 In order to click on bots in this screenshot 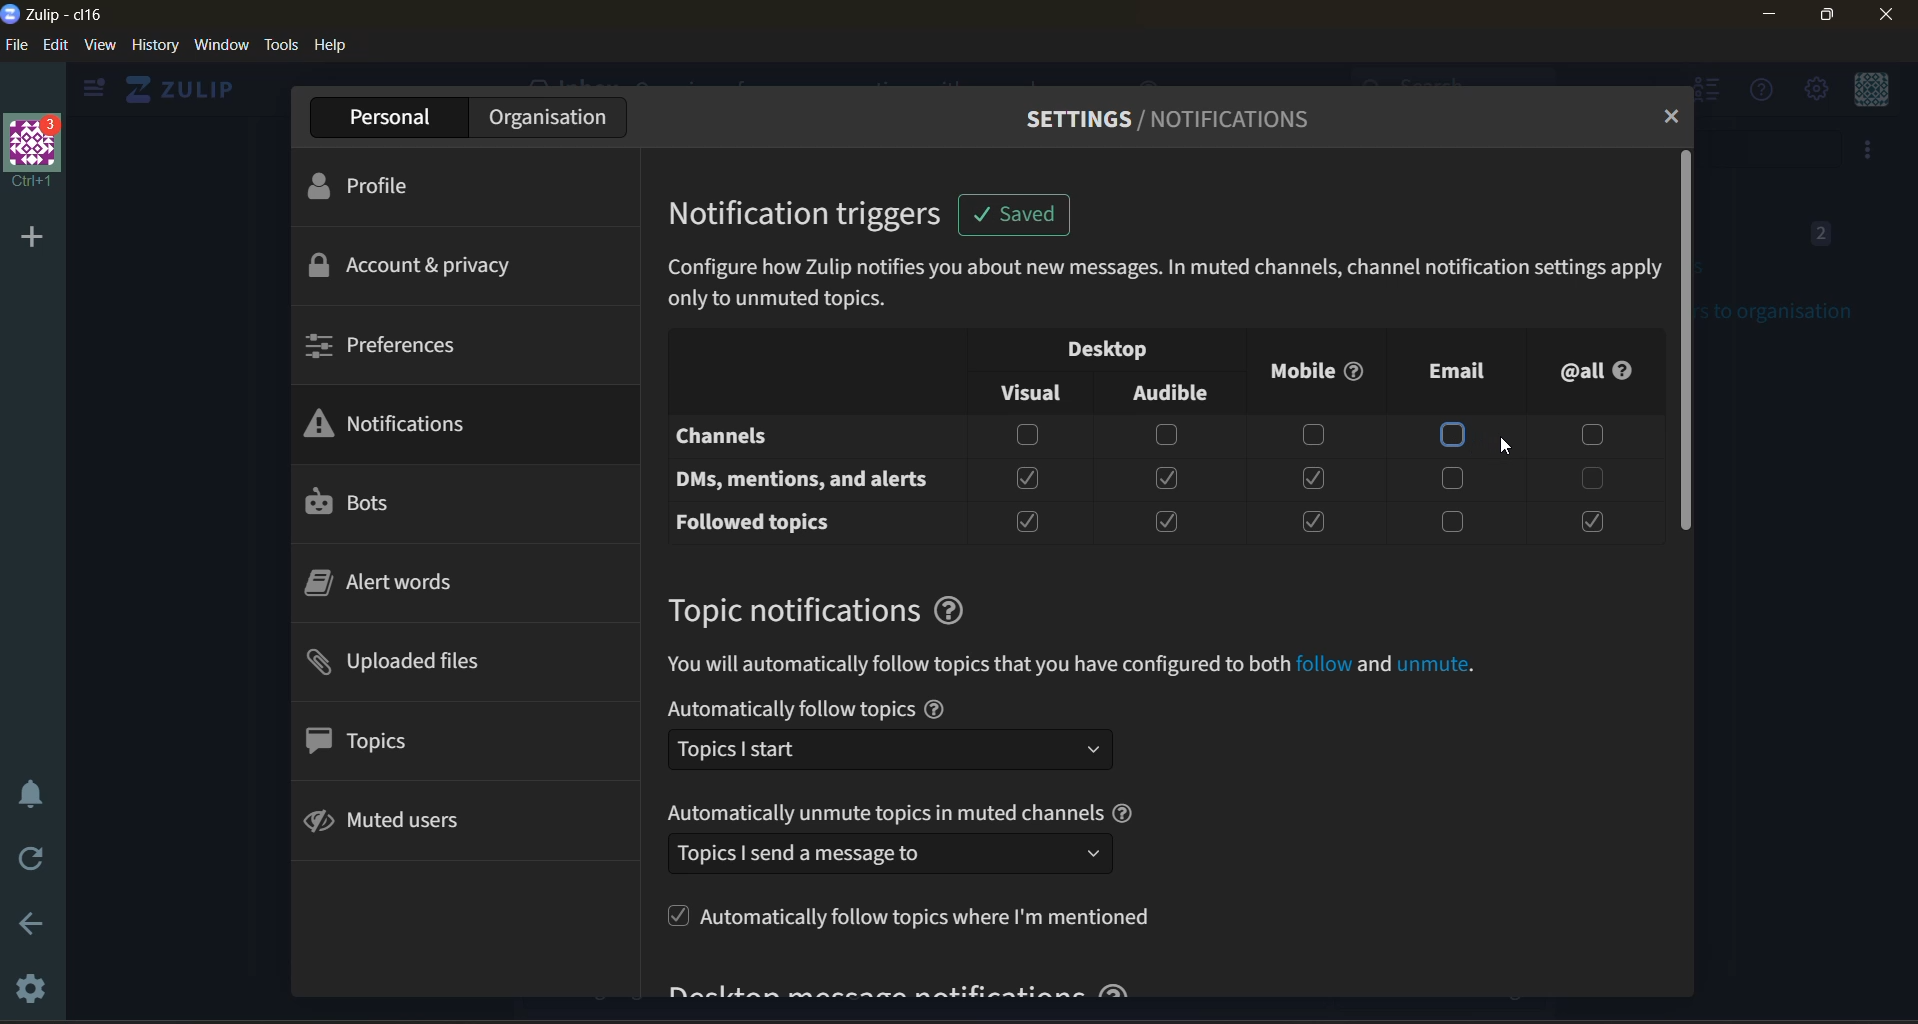, I will do `click(356, 503)`.